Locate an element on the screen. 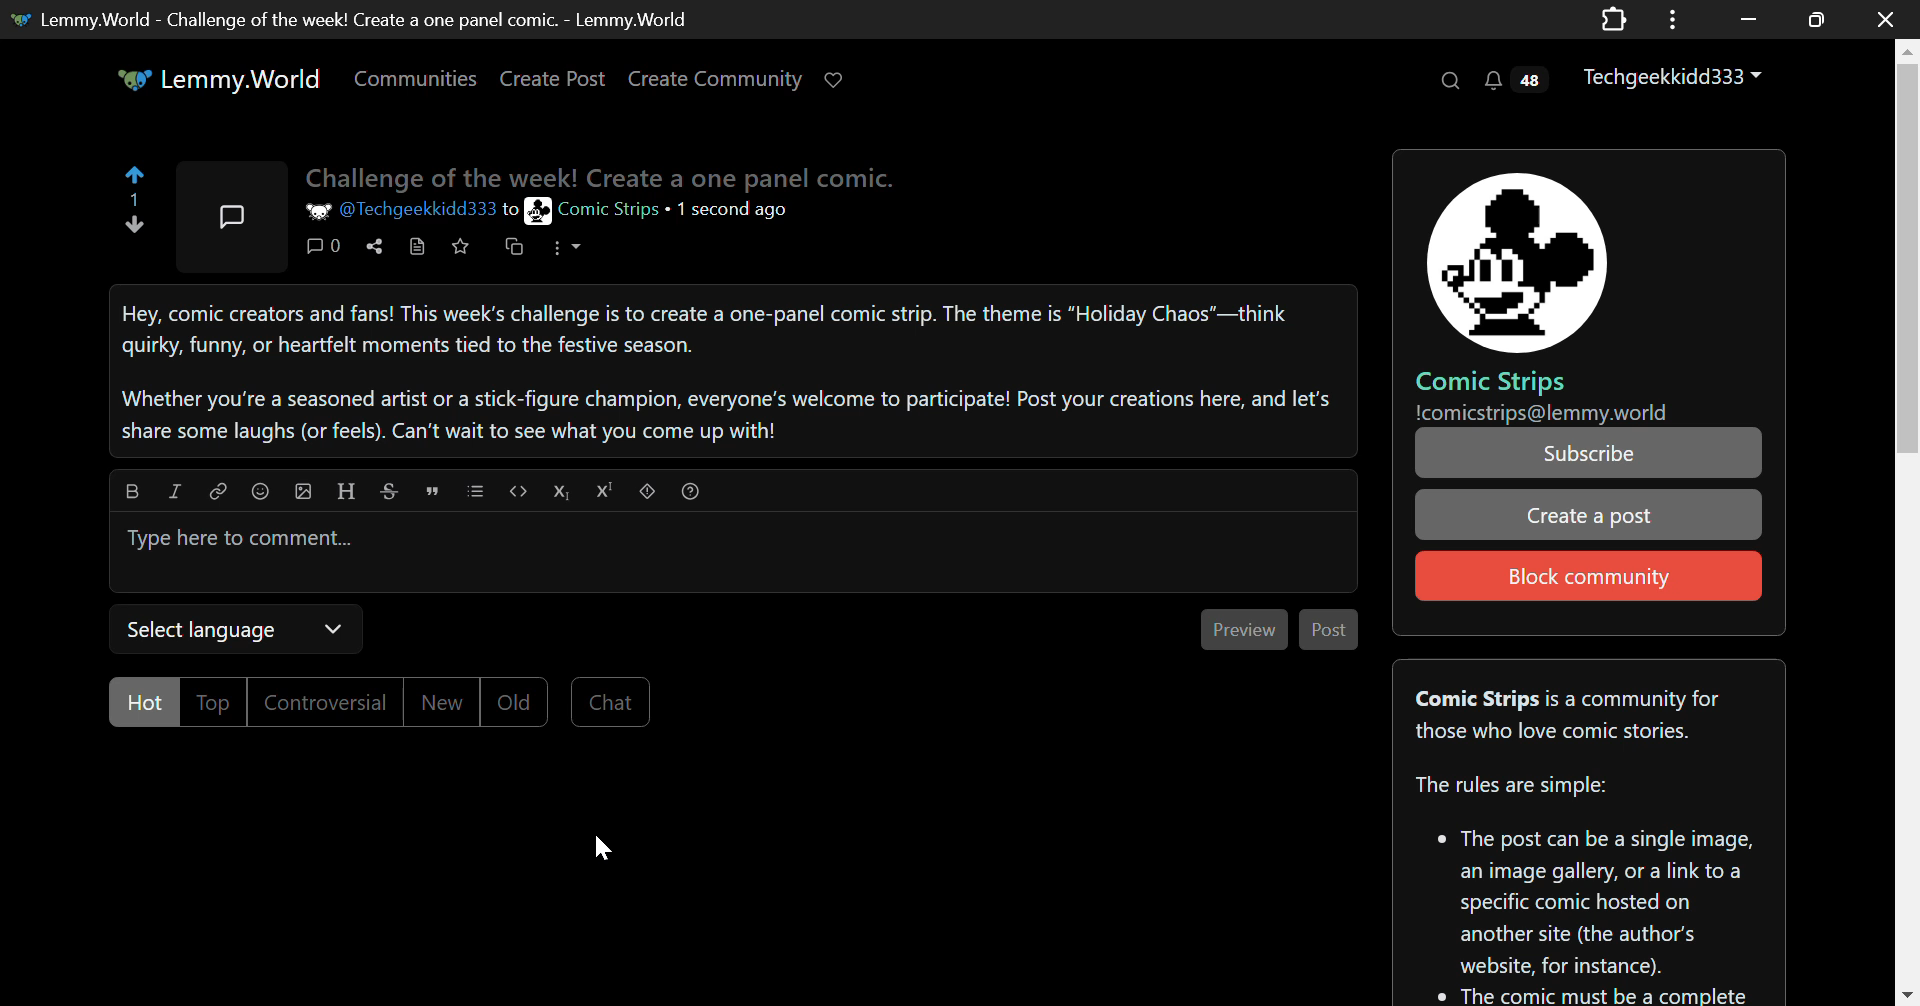 This screenshot has width=1920, height=1006. upload image is located at coordinates (302, 489).